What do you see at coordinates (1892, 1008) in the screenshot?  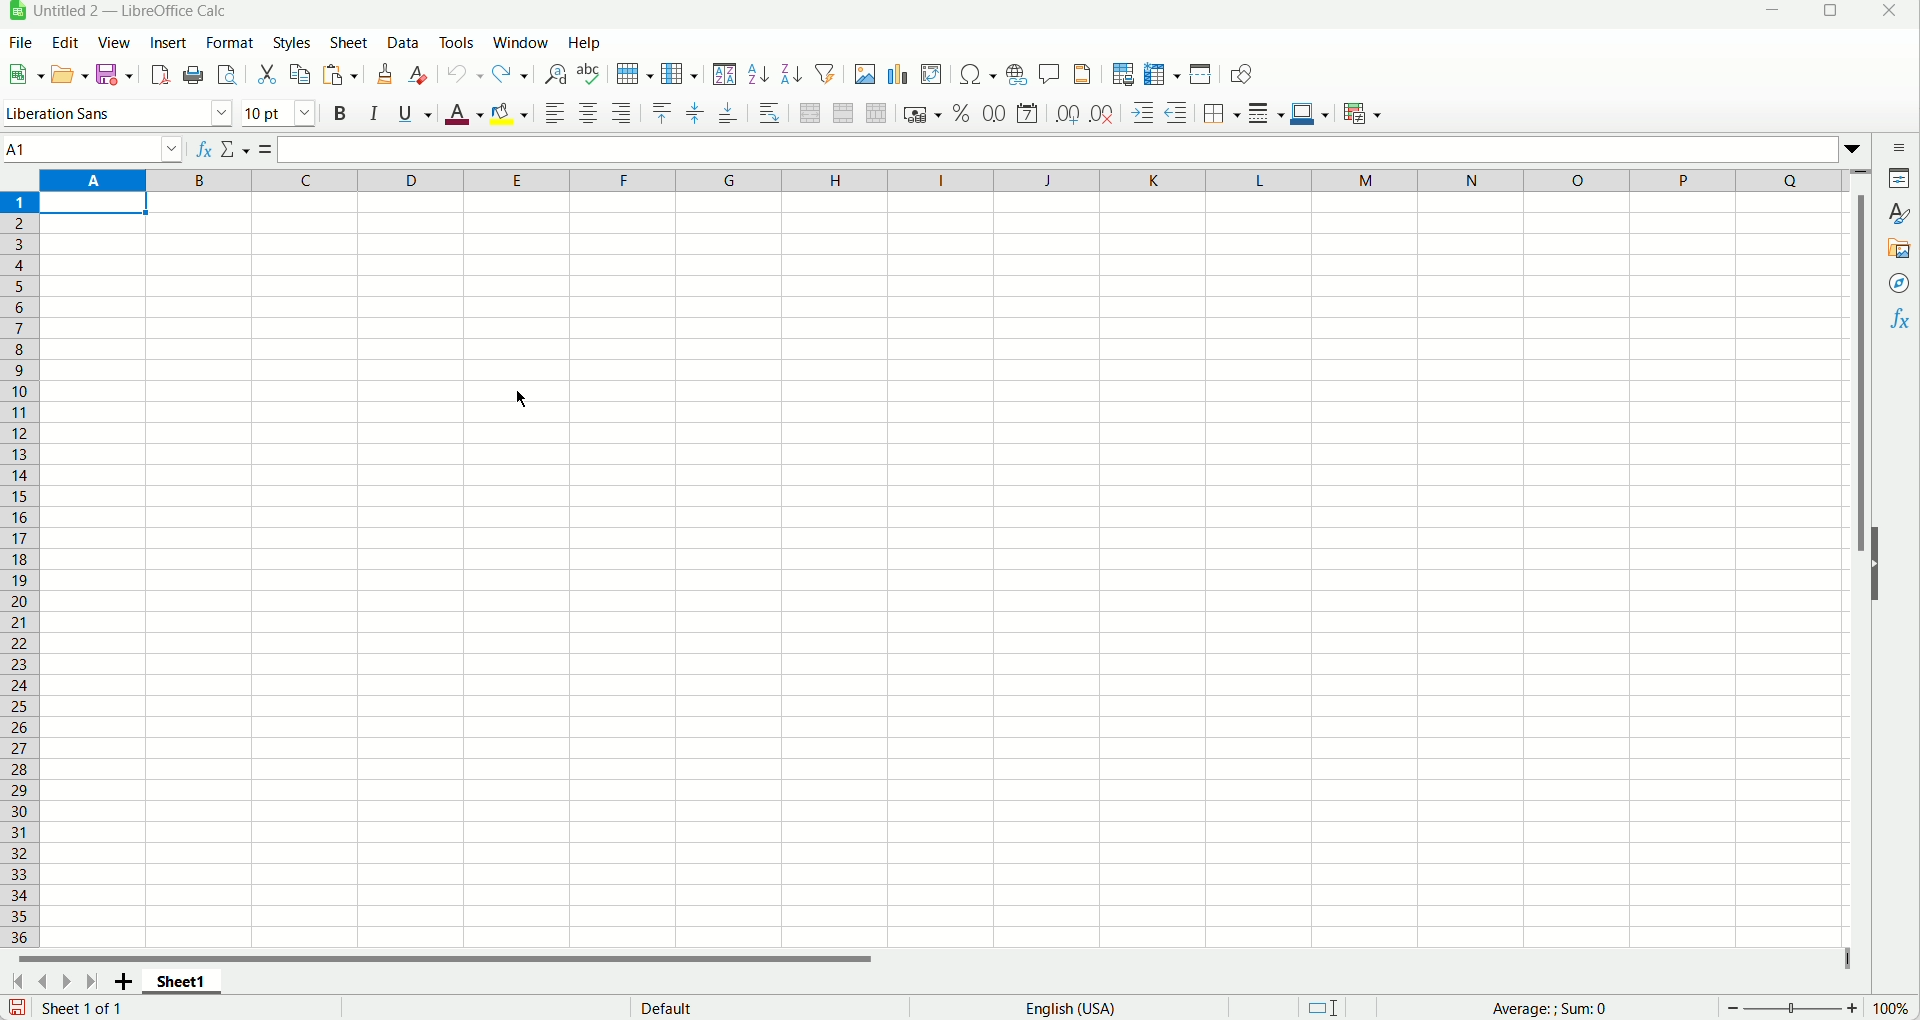 I see `Zoom percent` at bounding box center [1892, 1008].